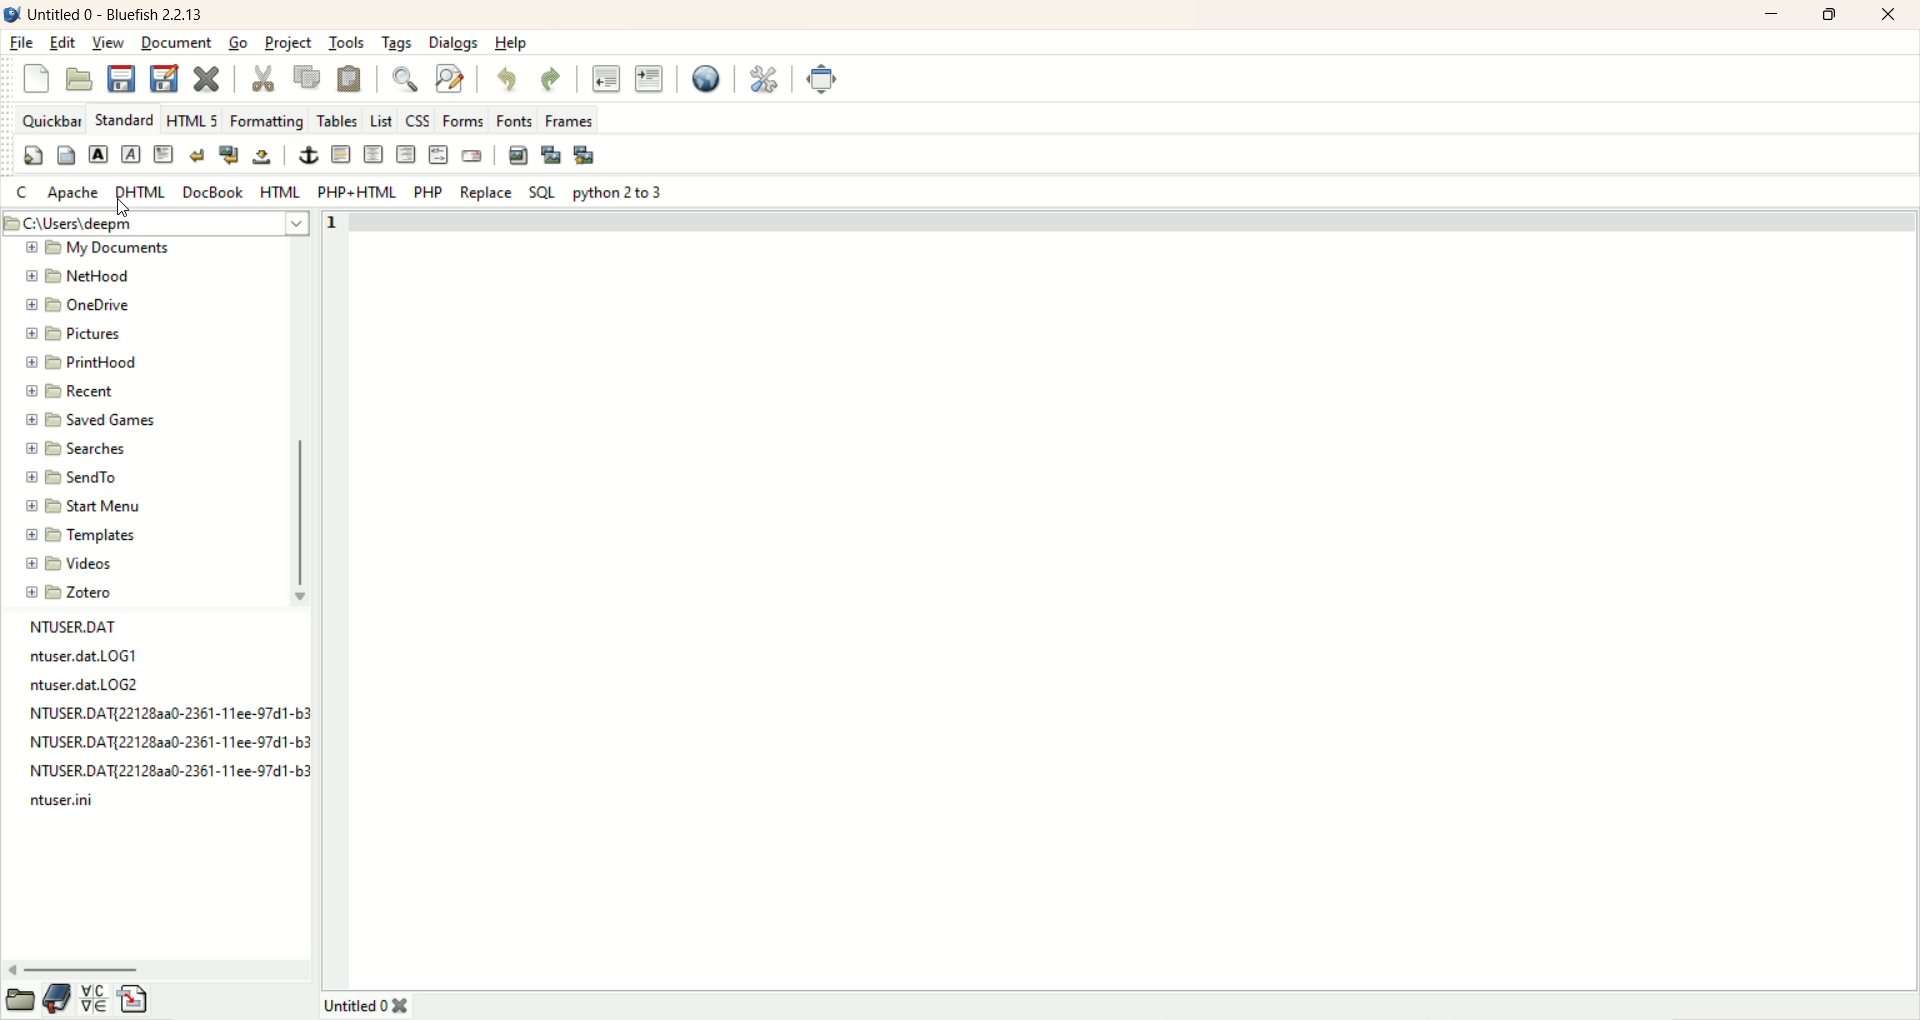 This screenshot has width=1920, height=1020. What do you see at coordinates (65, 155) in the screenshot?
I see `body` at bounding box center [65, 155].